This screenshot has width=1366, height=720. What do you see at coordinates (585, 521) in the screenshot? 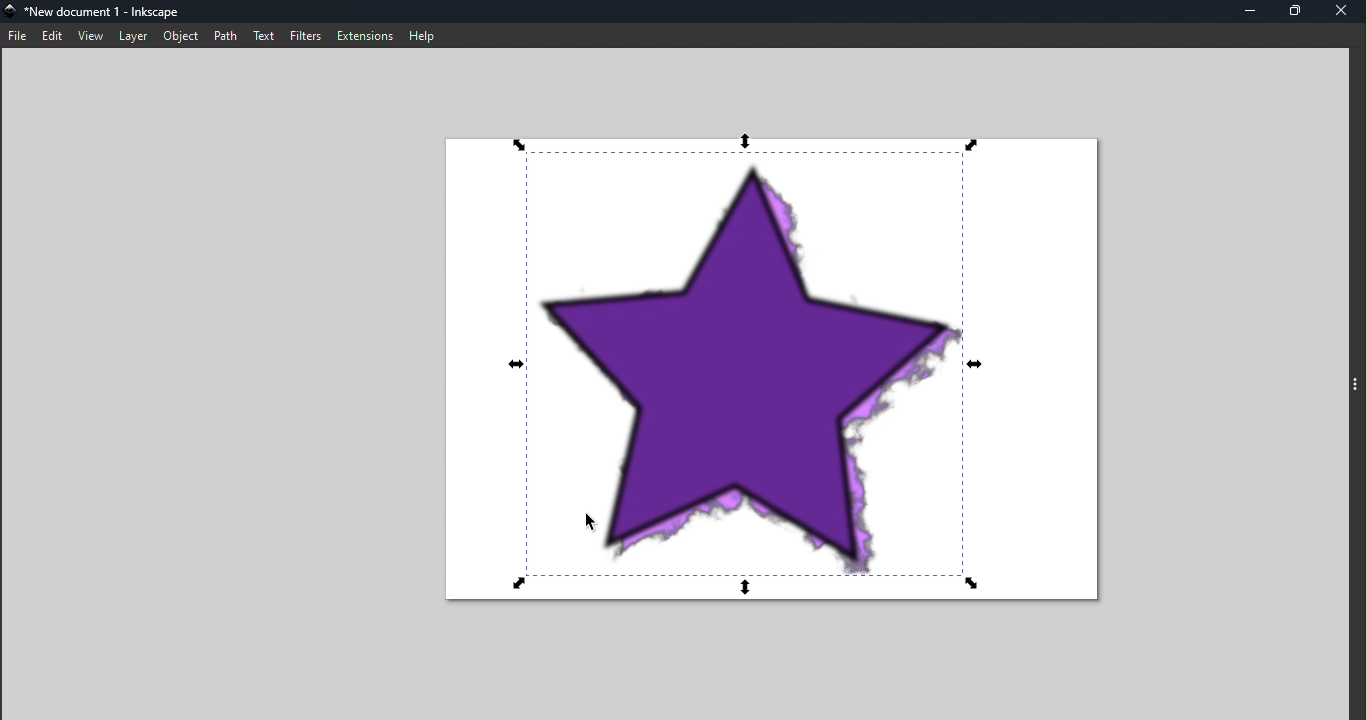
I see `Cursor` at bounding box center [585, 521].